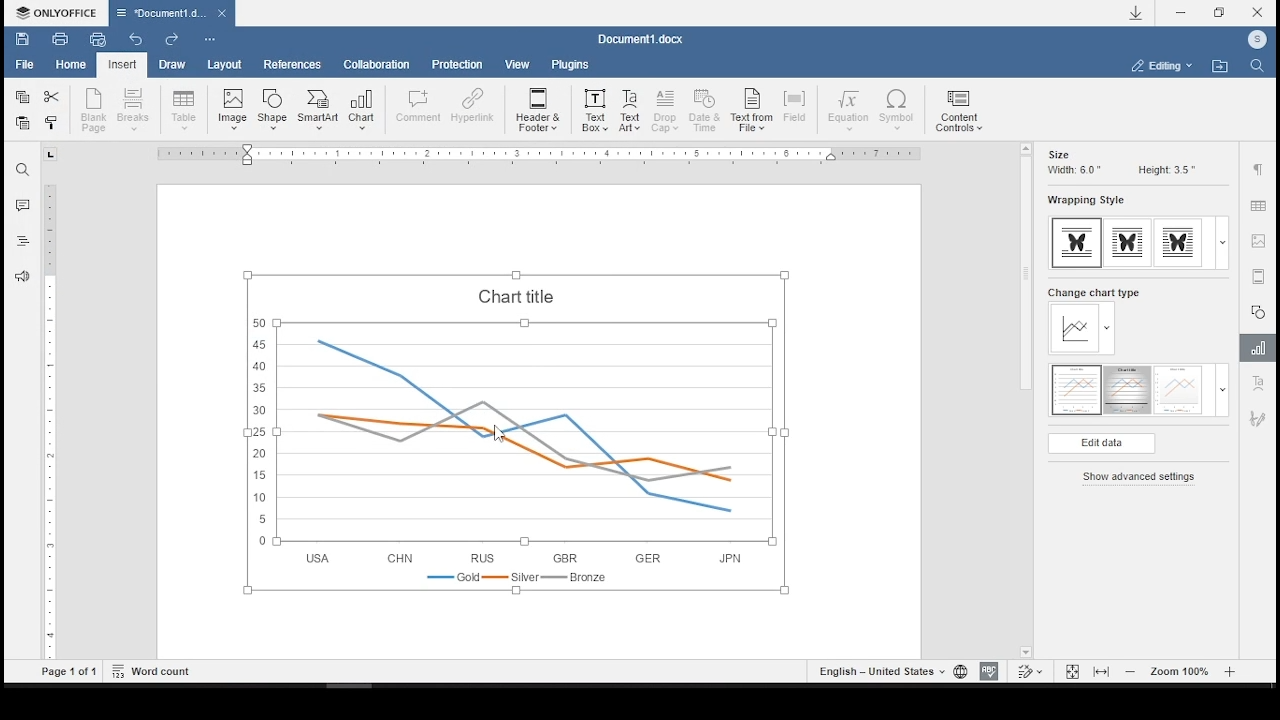 Image resolution: width=1280 pixels, height=720 pixels. I want to click on Document3.docx, so click(174, 12).